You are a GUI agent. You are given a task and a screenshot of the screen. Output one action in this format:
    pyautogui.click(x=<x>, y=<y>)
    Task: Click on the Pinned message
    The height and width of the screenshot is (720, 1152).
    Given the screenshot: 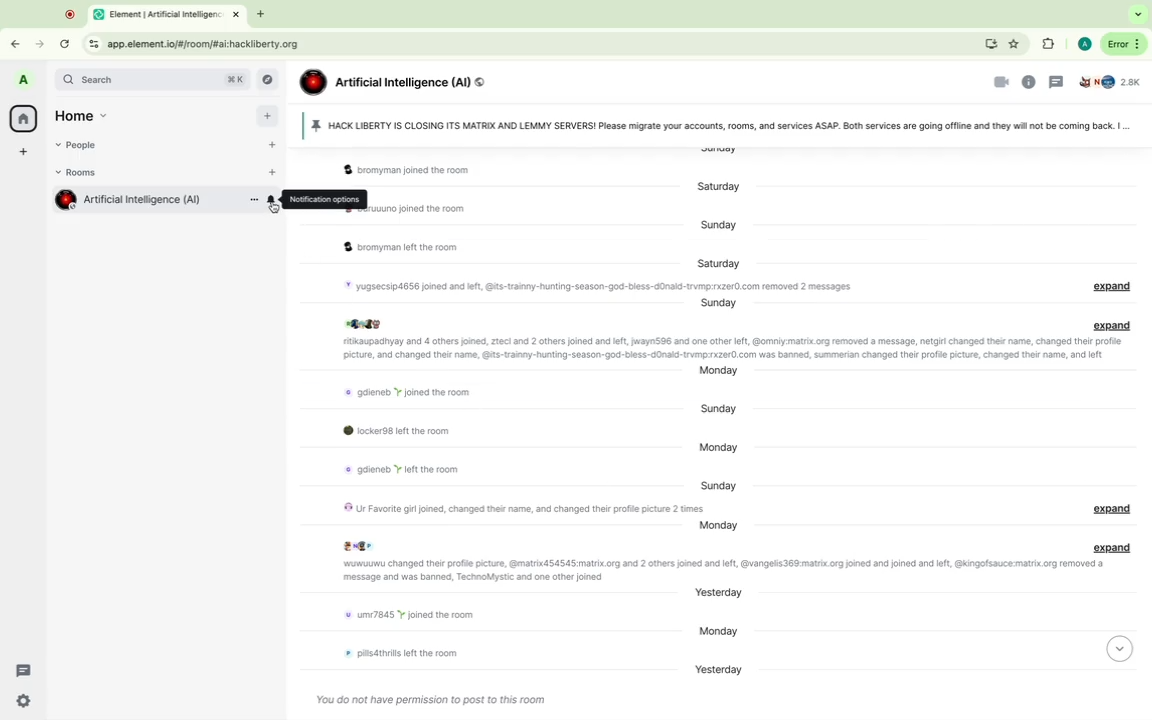 What is the action you would take?
    pyautogui.click(x=709, y=124)
    